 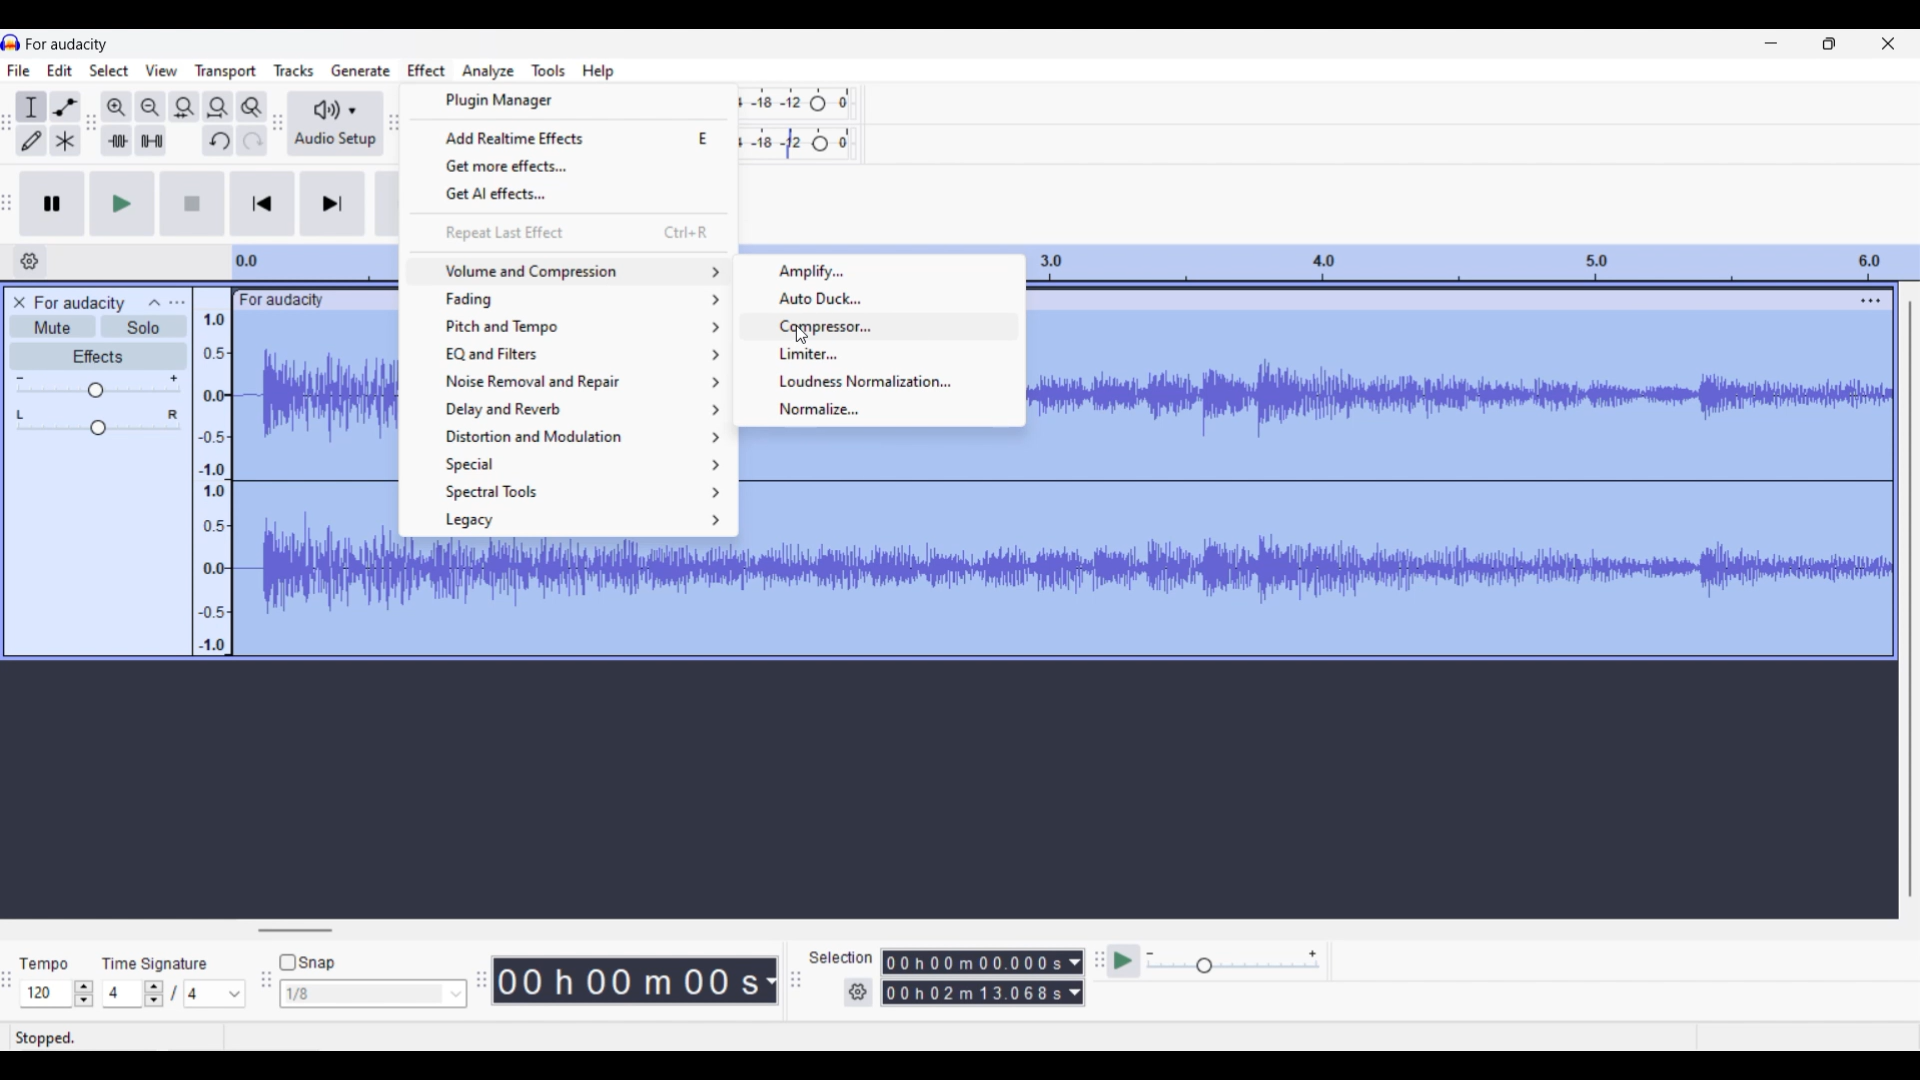 I want to click on Normalize, so click(x=880, y=410).